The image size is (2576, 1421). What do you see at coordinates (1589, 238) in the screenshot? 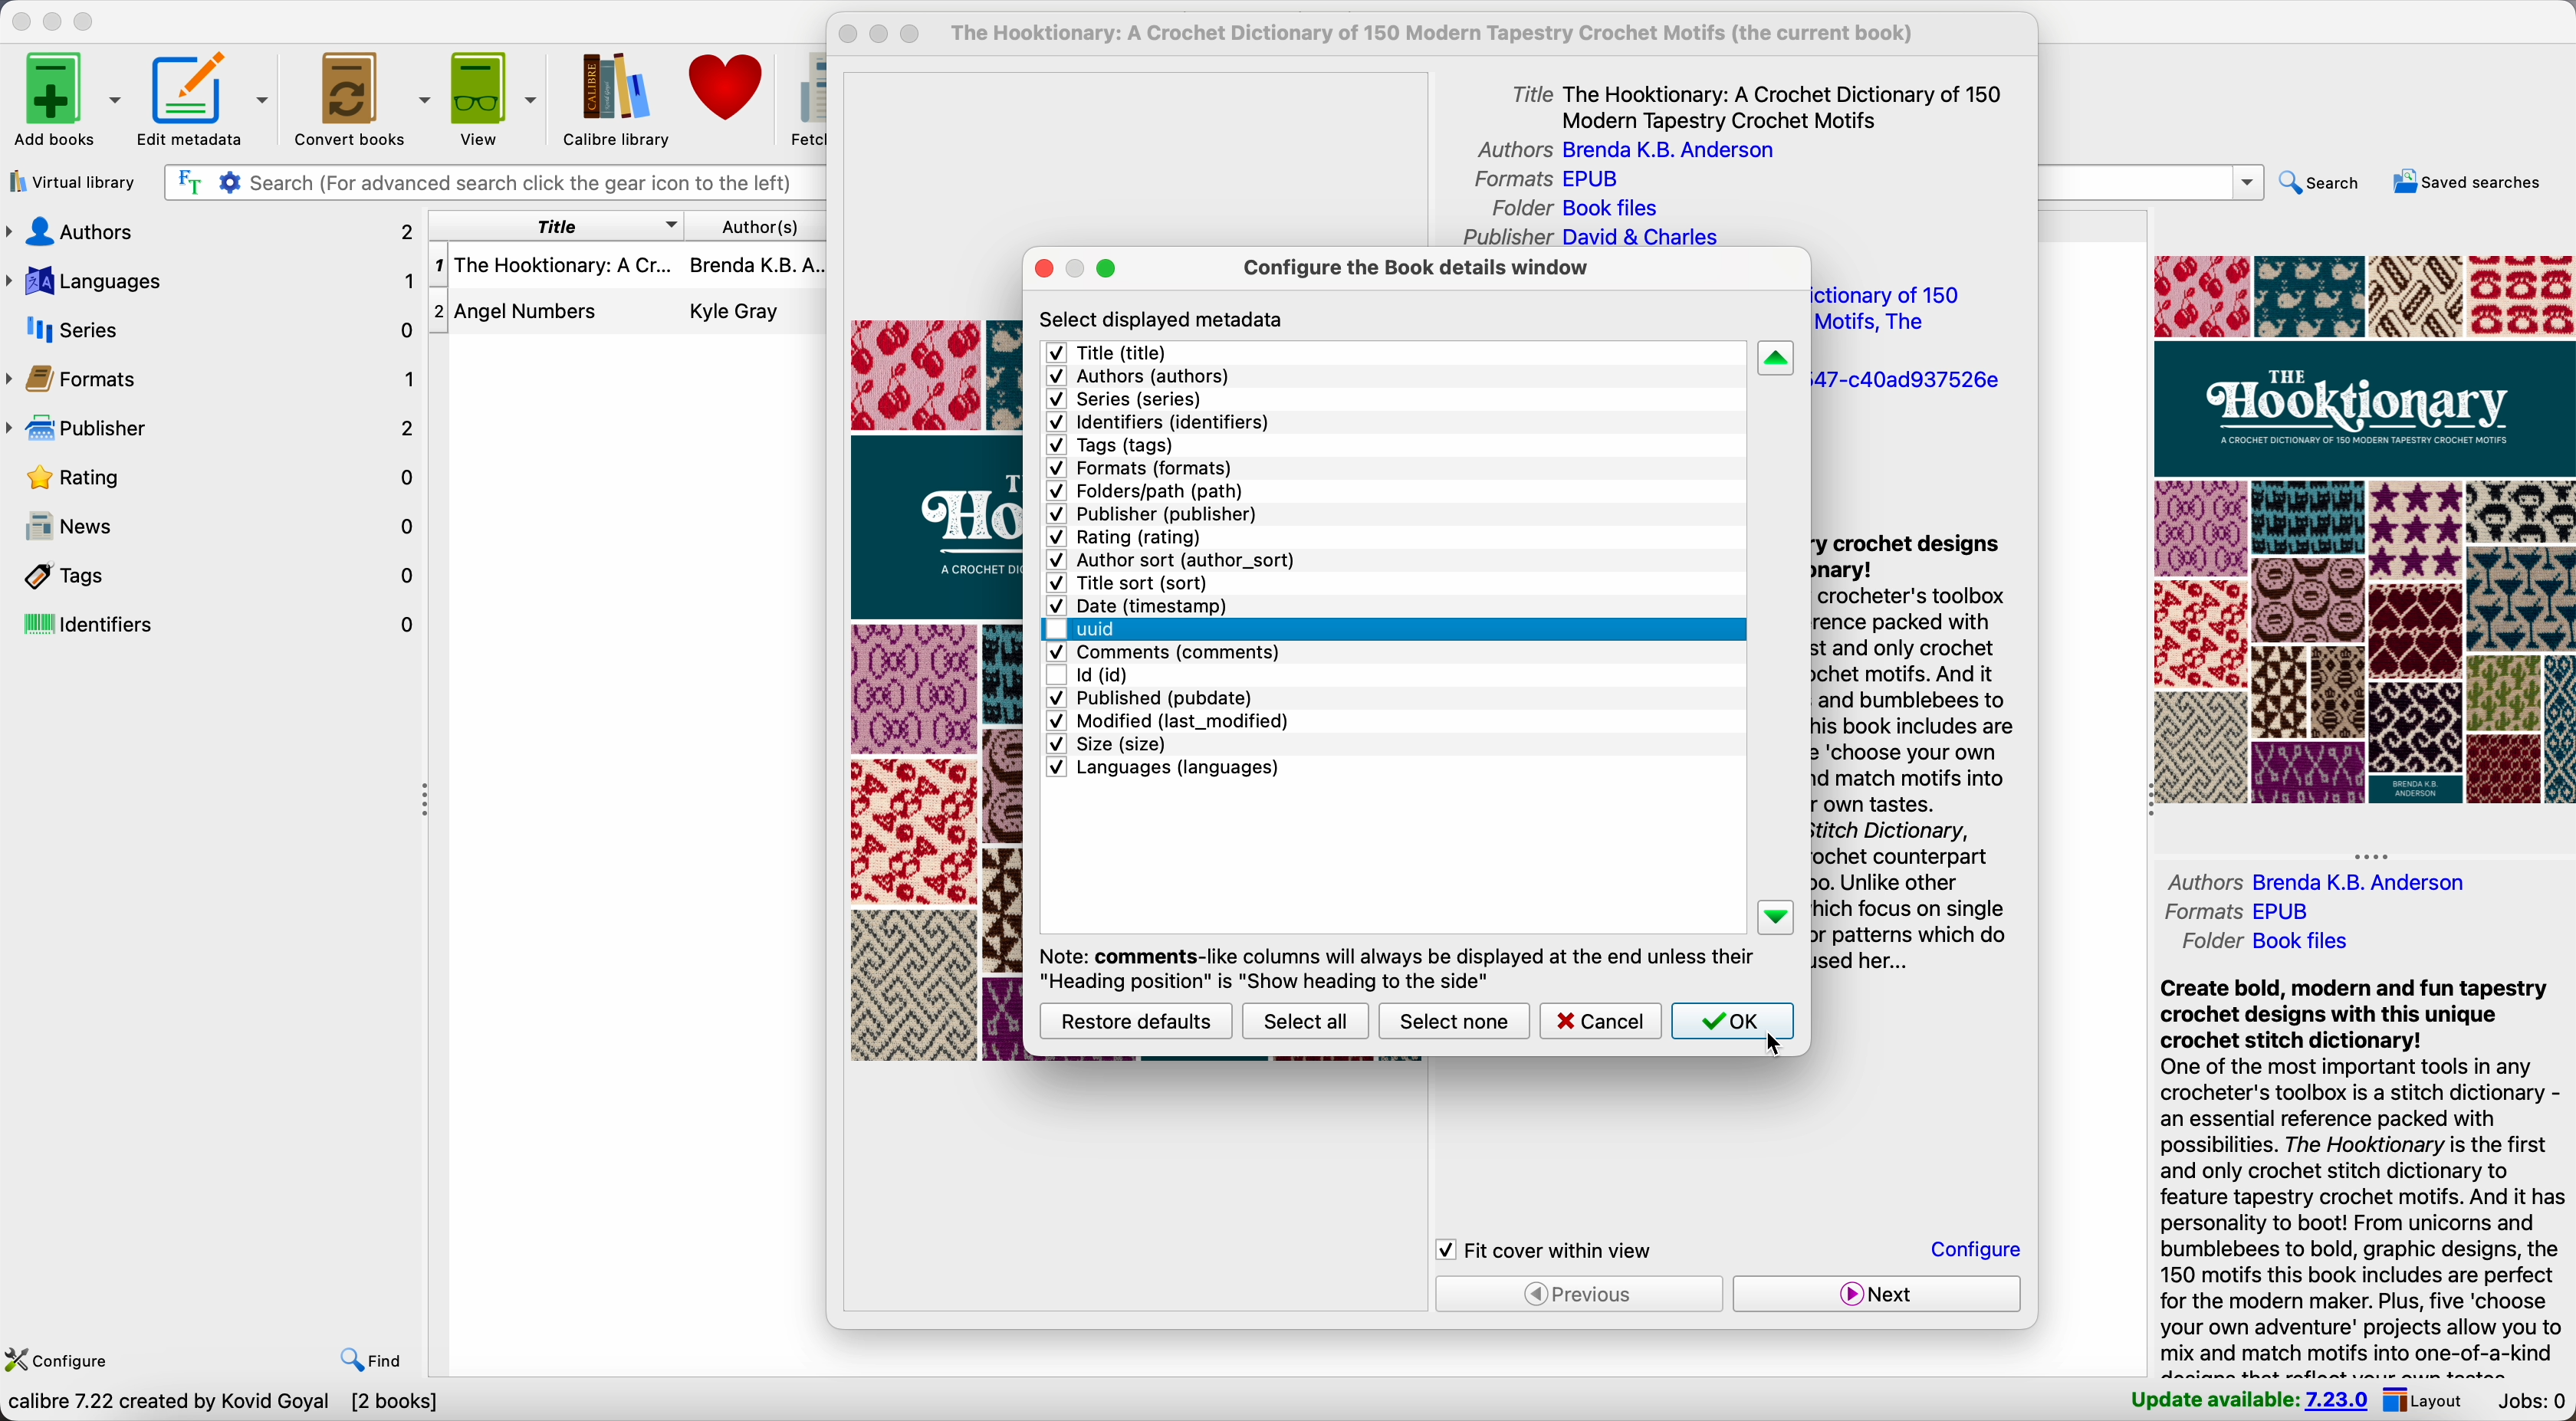
I see `publisher` at bounding box center [1589, 238].